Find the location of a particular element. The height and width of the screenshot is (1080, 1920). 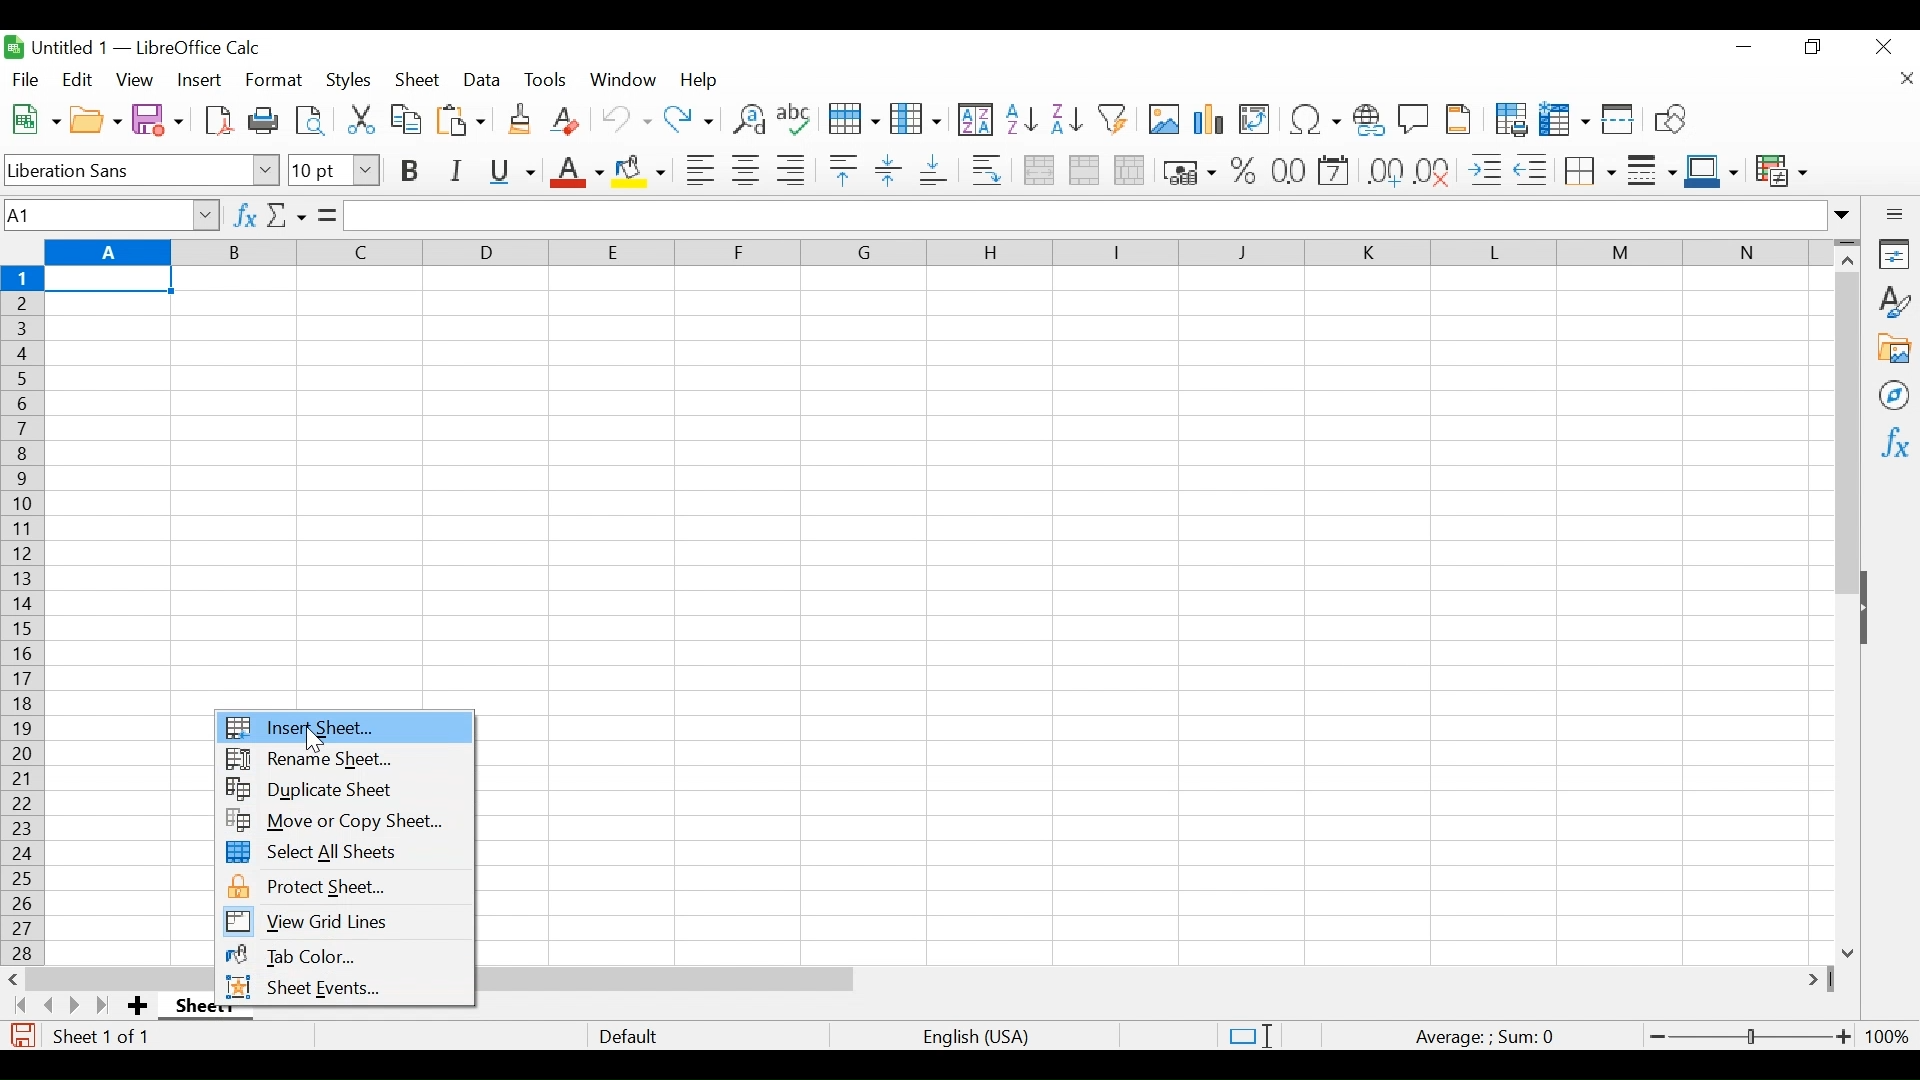

Format as currency is located at coordinates (1187, 172).